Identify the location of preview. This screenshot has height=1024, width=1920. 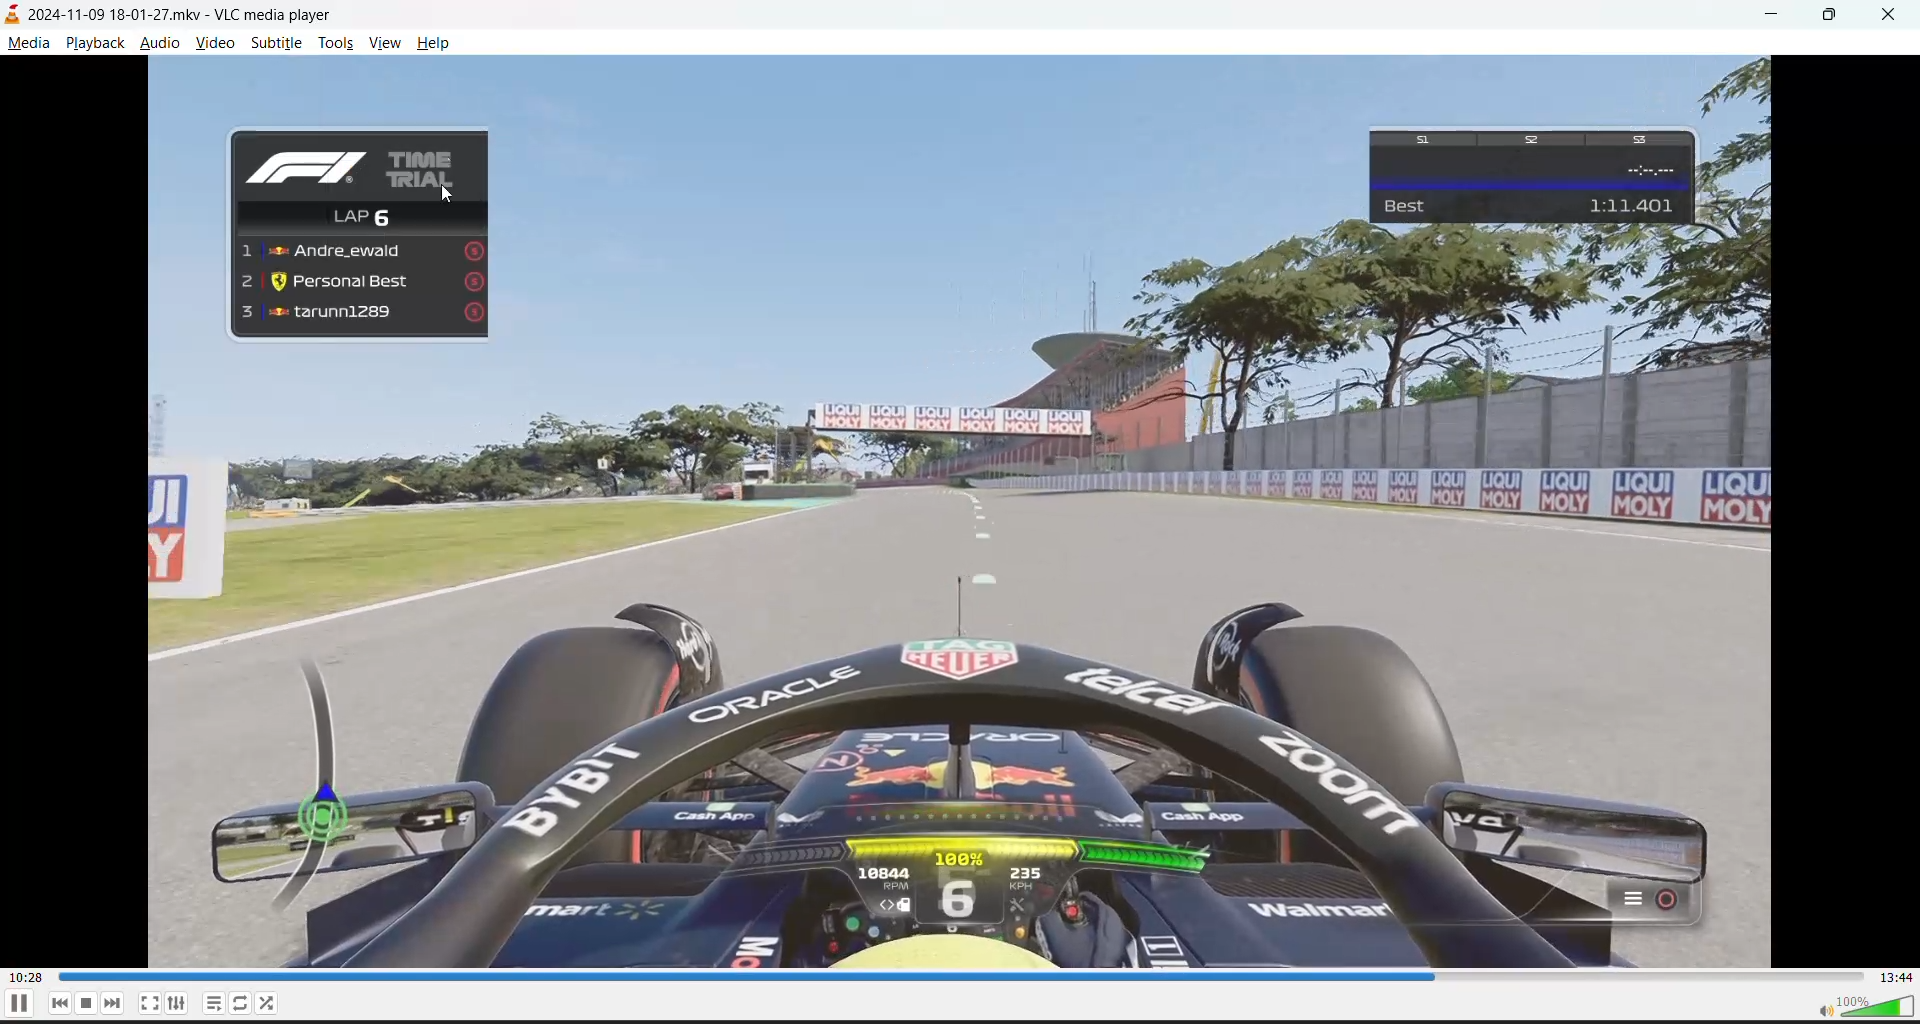
(960, 95).